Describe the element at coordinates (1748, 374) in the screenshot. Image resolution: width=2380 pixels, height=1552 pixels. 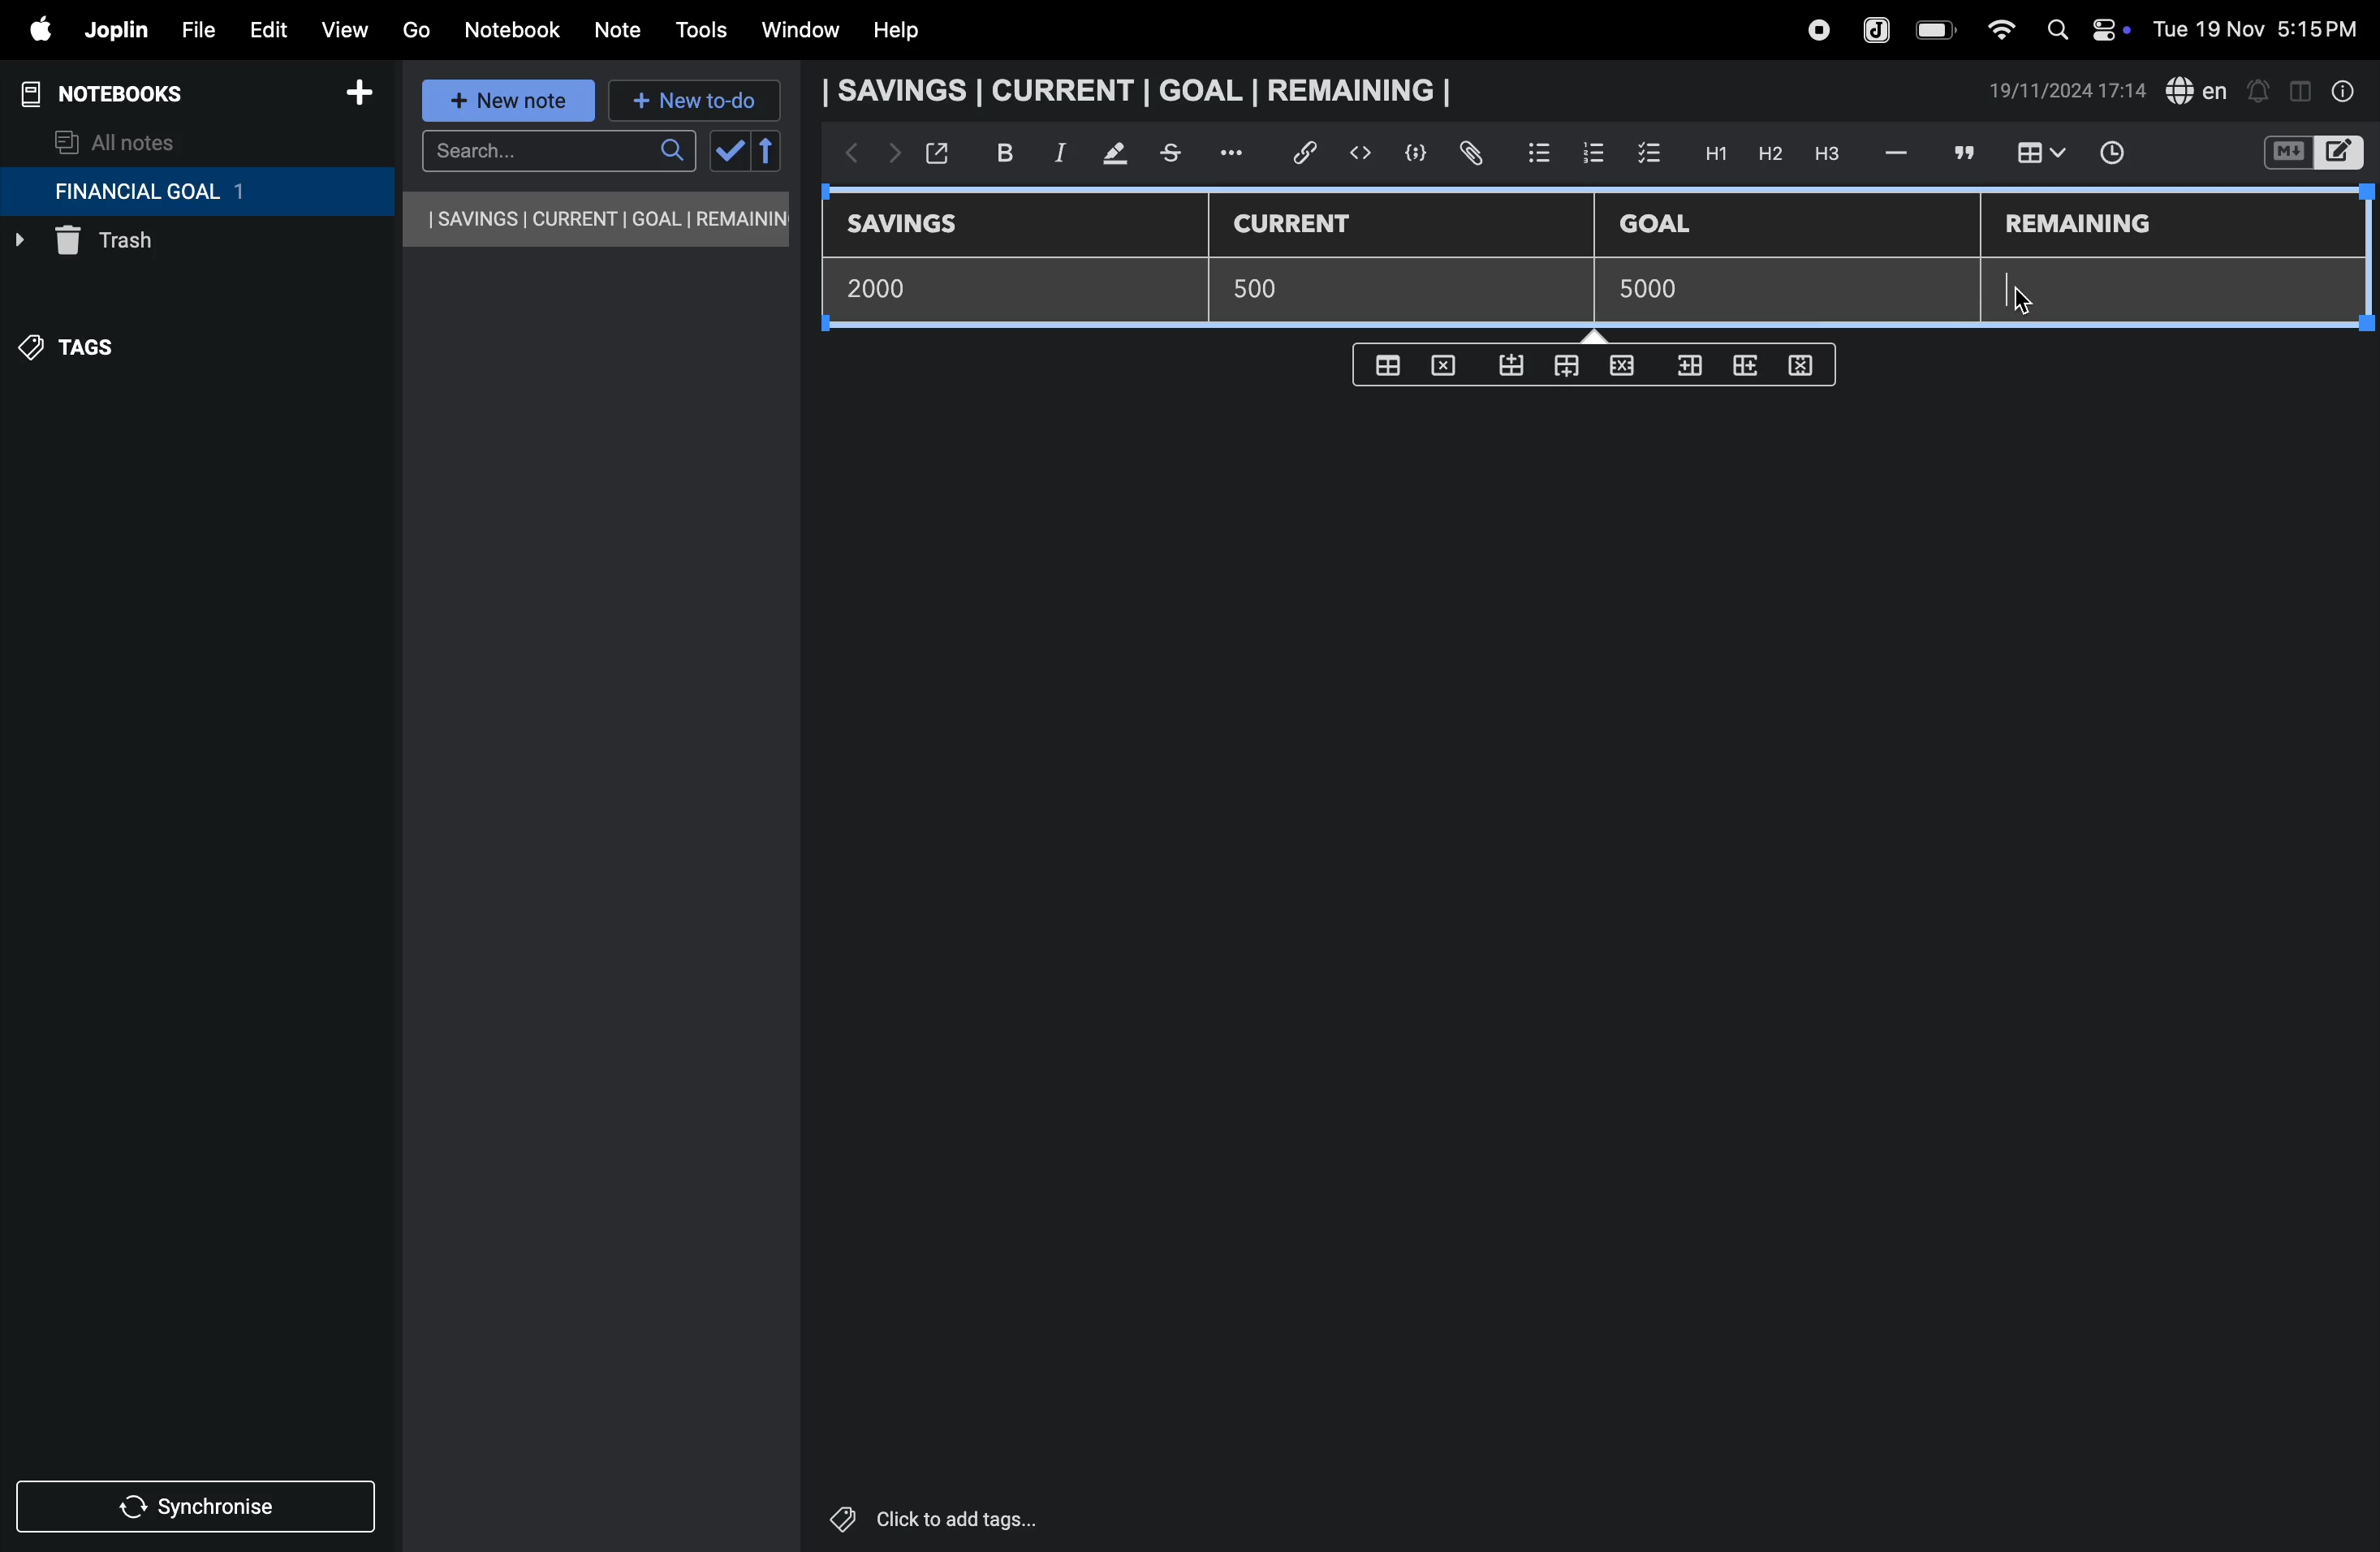
I see `add rows` at that location.